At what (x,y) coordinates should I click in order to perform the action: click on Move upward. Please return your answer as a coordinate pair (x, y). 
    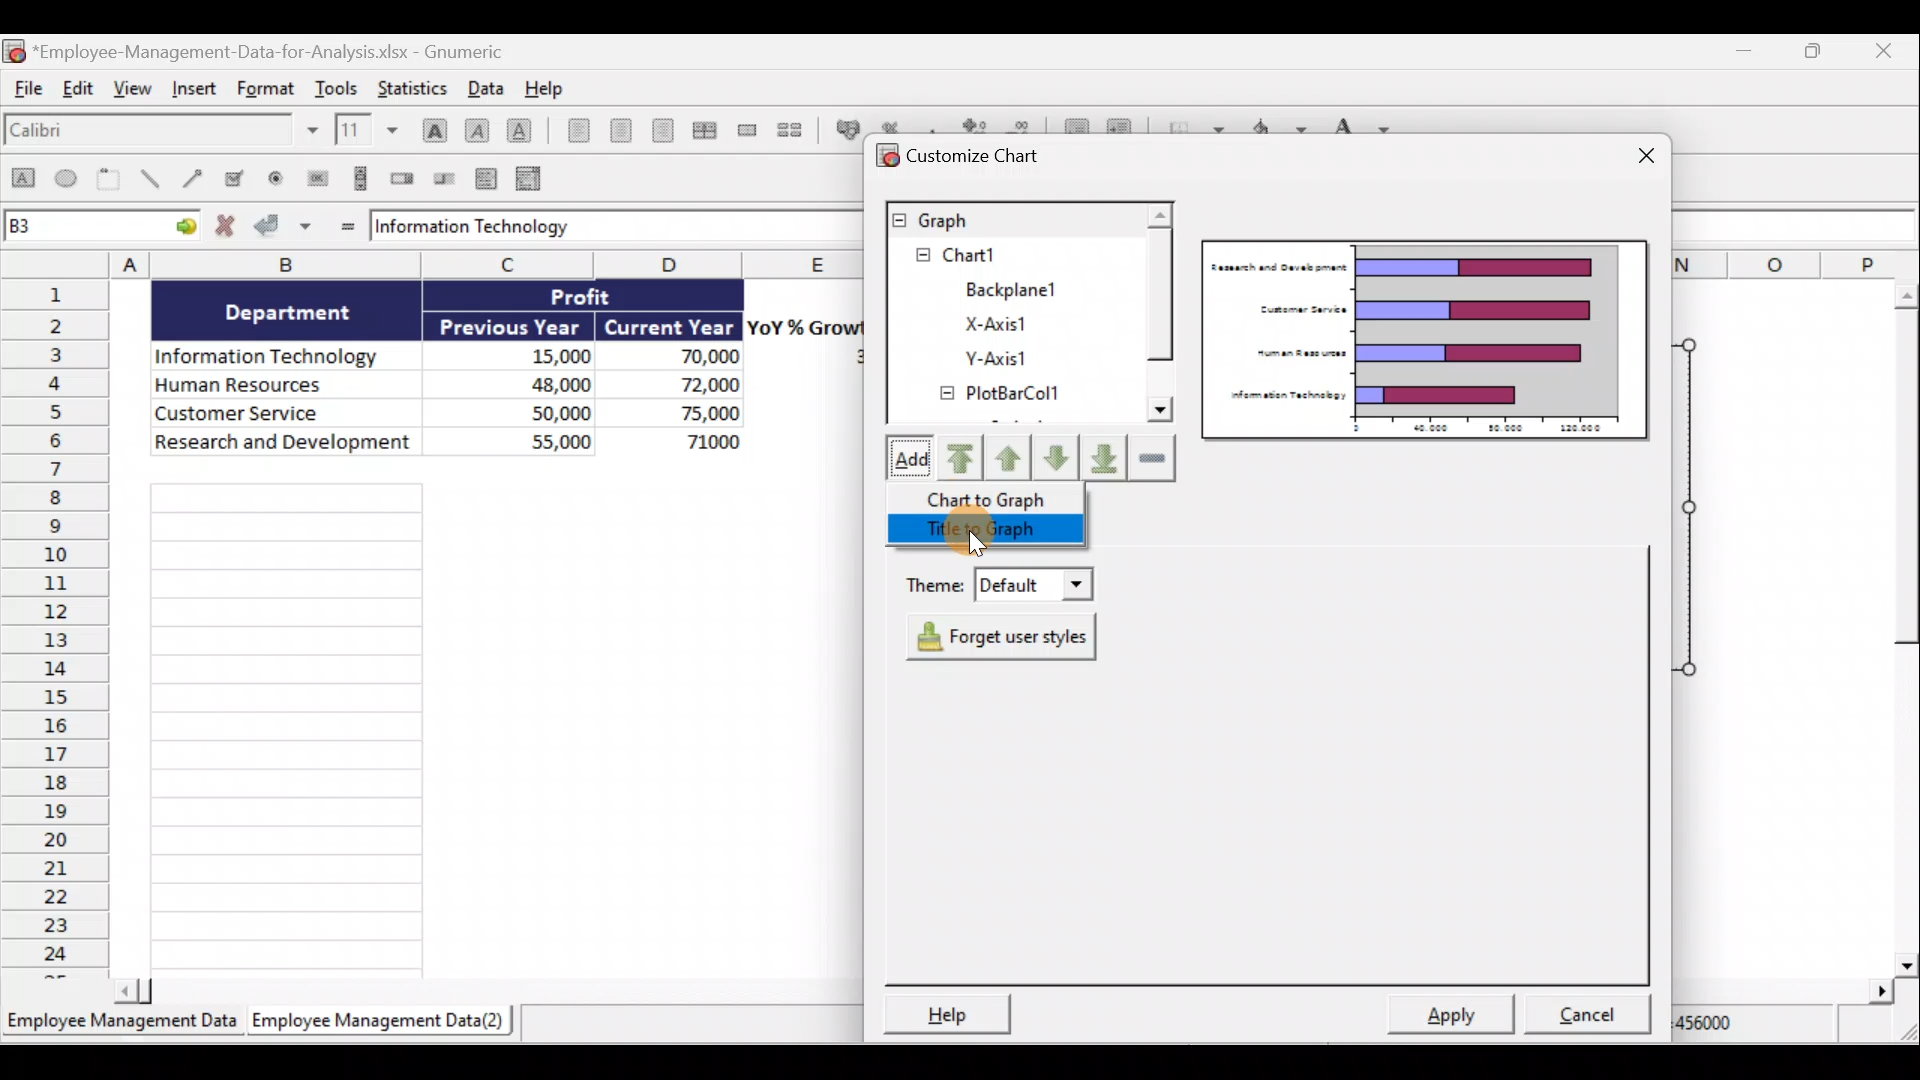
    Looking at the image, I should click on (1011, 456).